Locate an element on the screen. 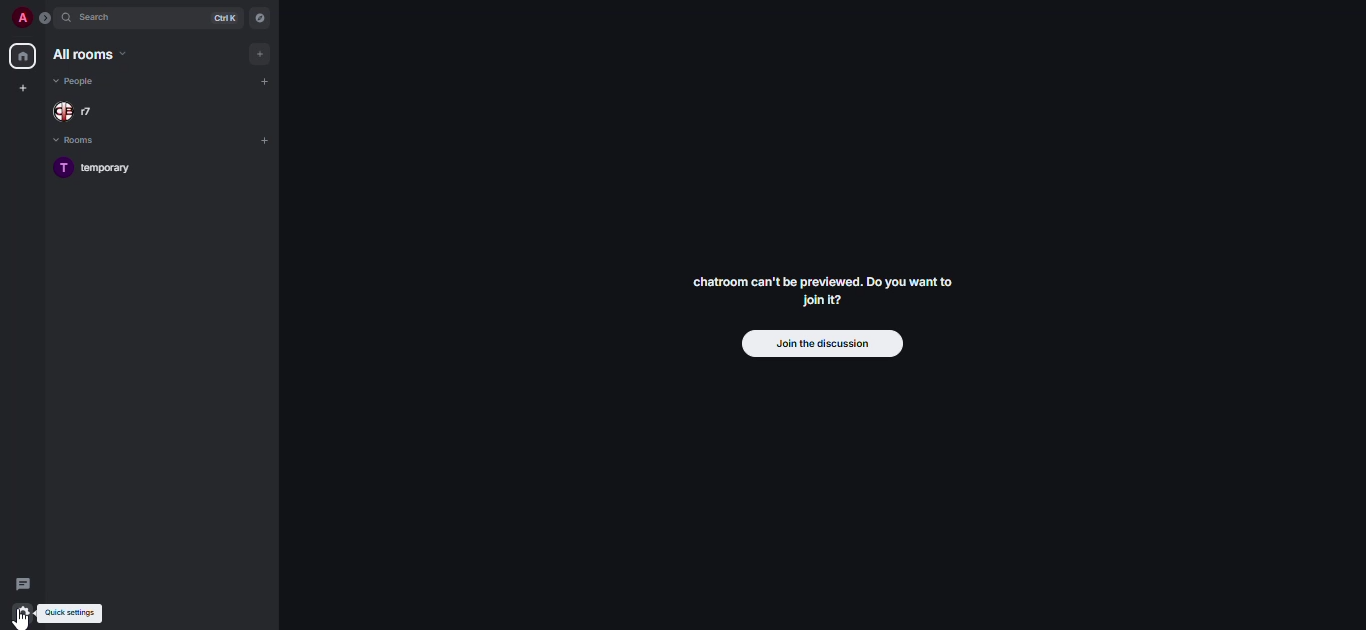  quick settings is located at coordinates (21, 613).